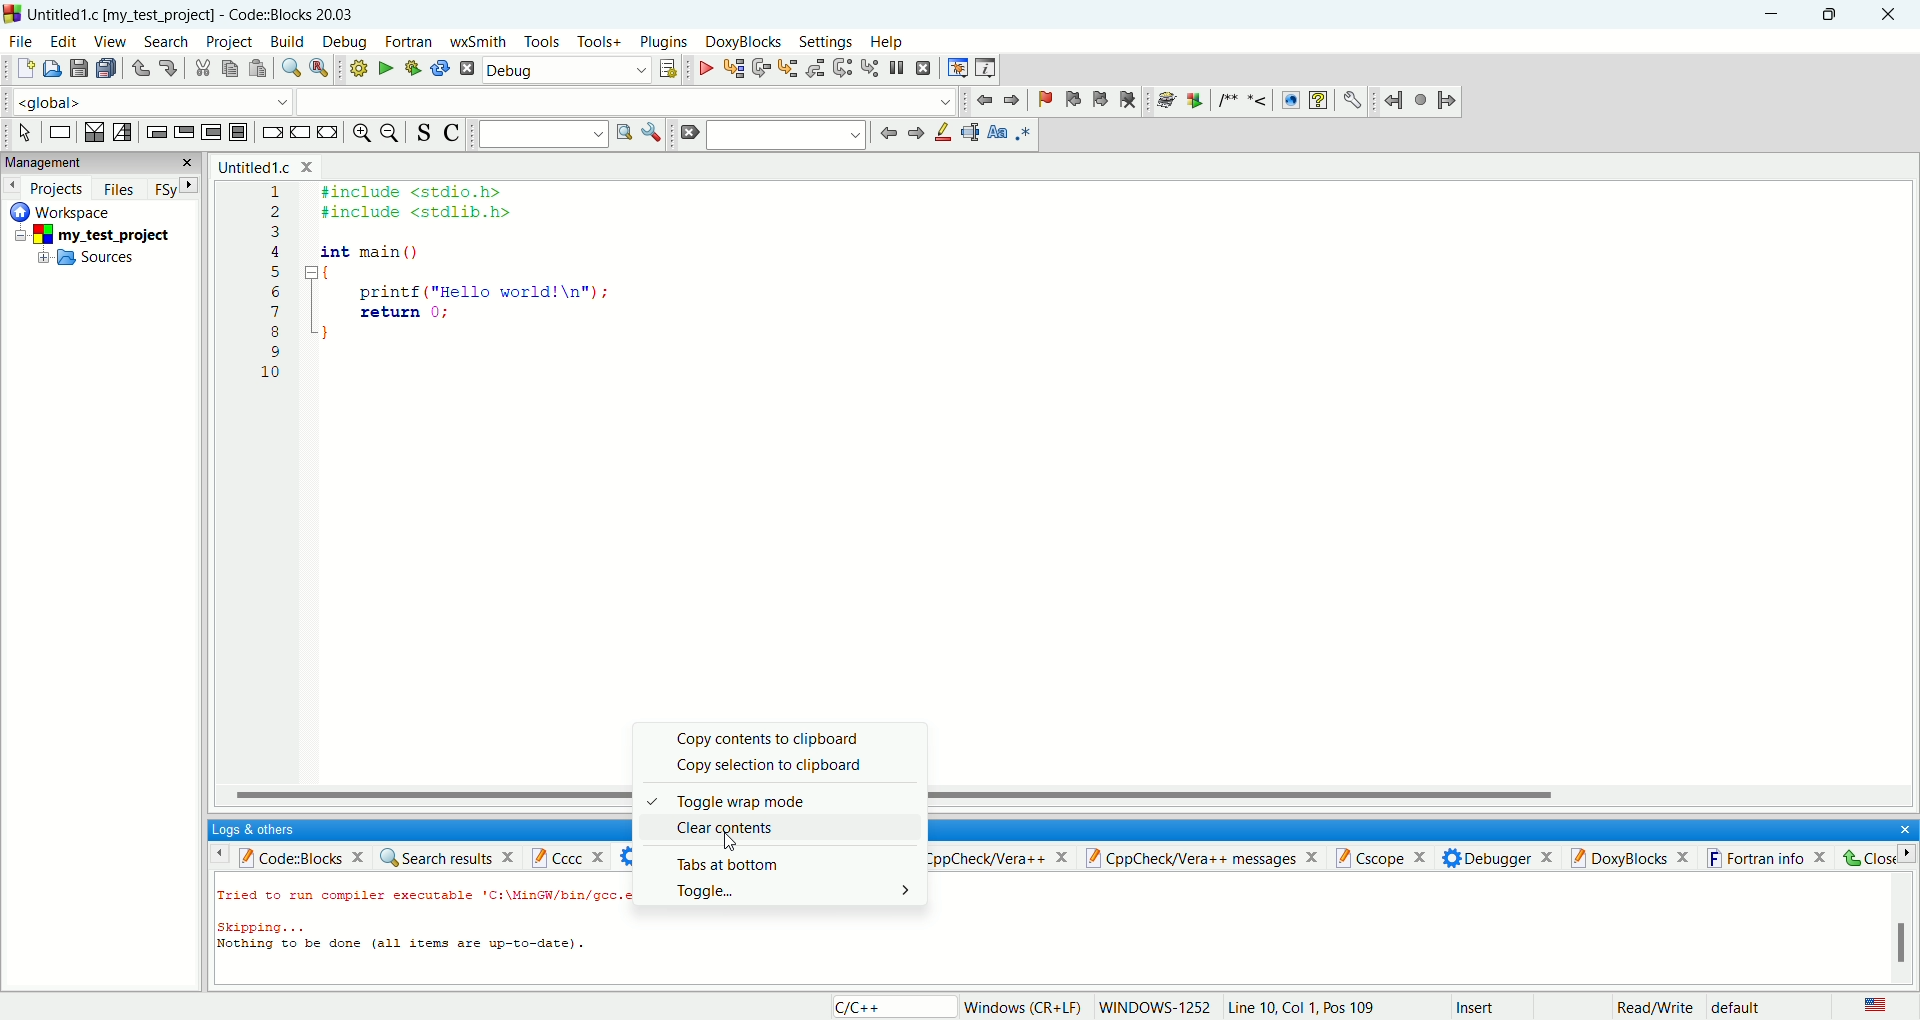 The width and height of the screenshot is (1920, 1020). What do you see at coordinates (789, 134) in the screenshot?
I see `blank space` at bounding box center [789, 134].